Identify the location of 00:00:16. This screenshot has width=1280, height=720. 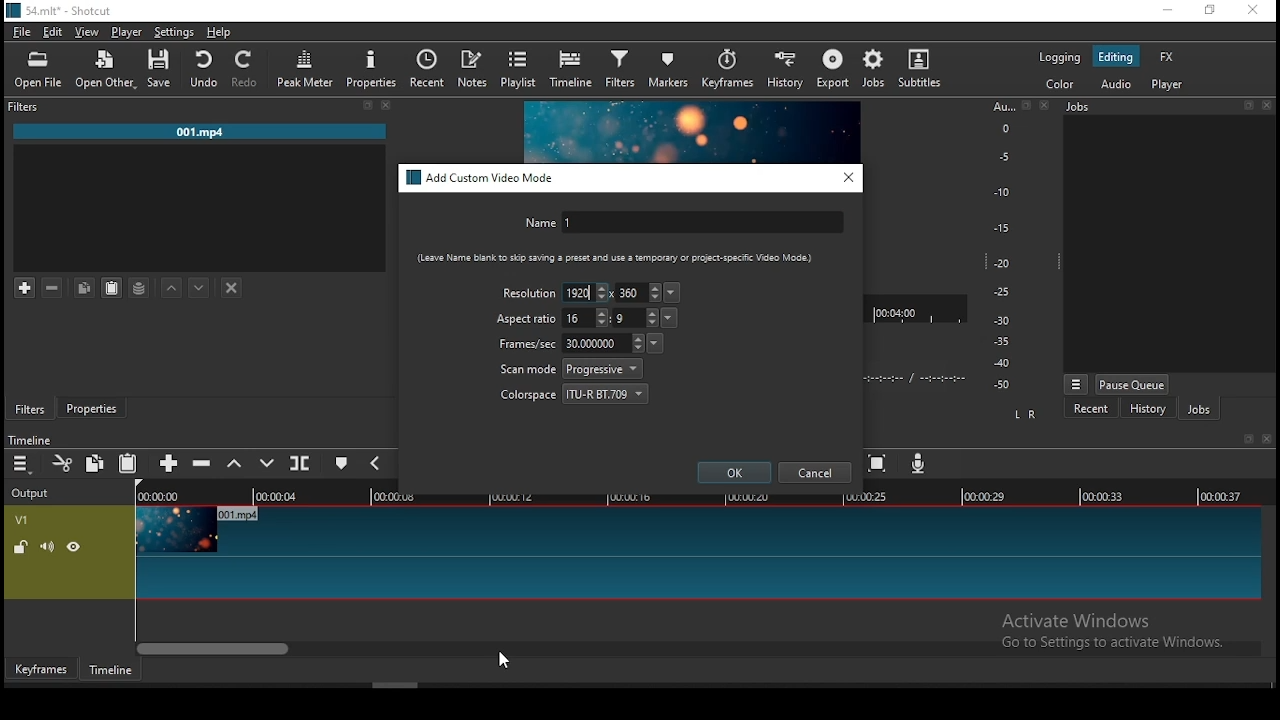
(631, 496).